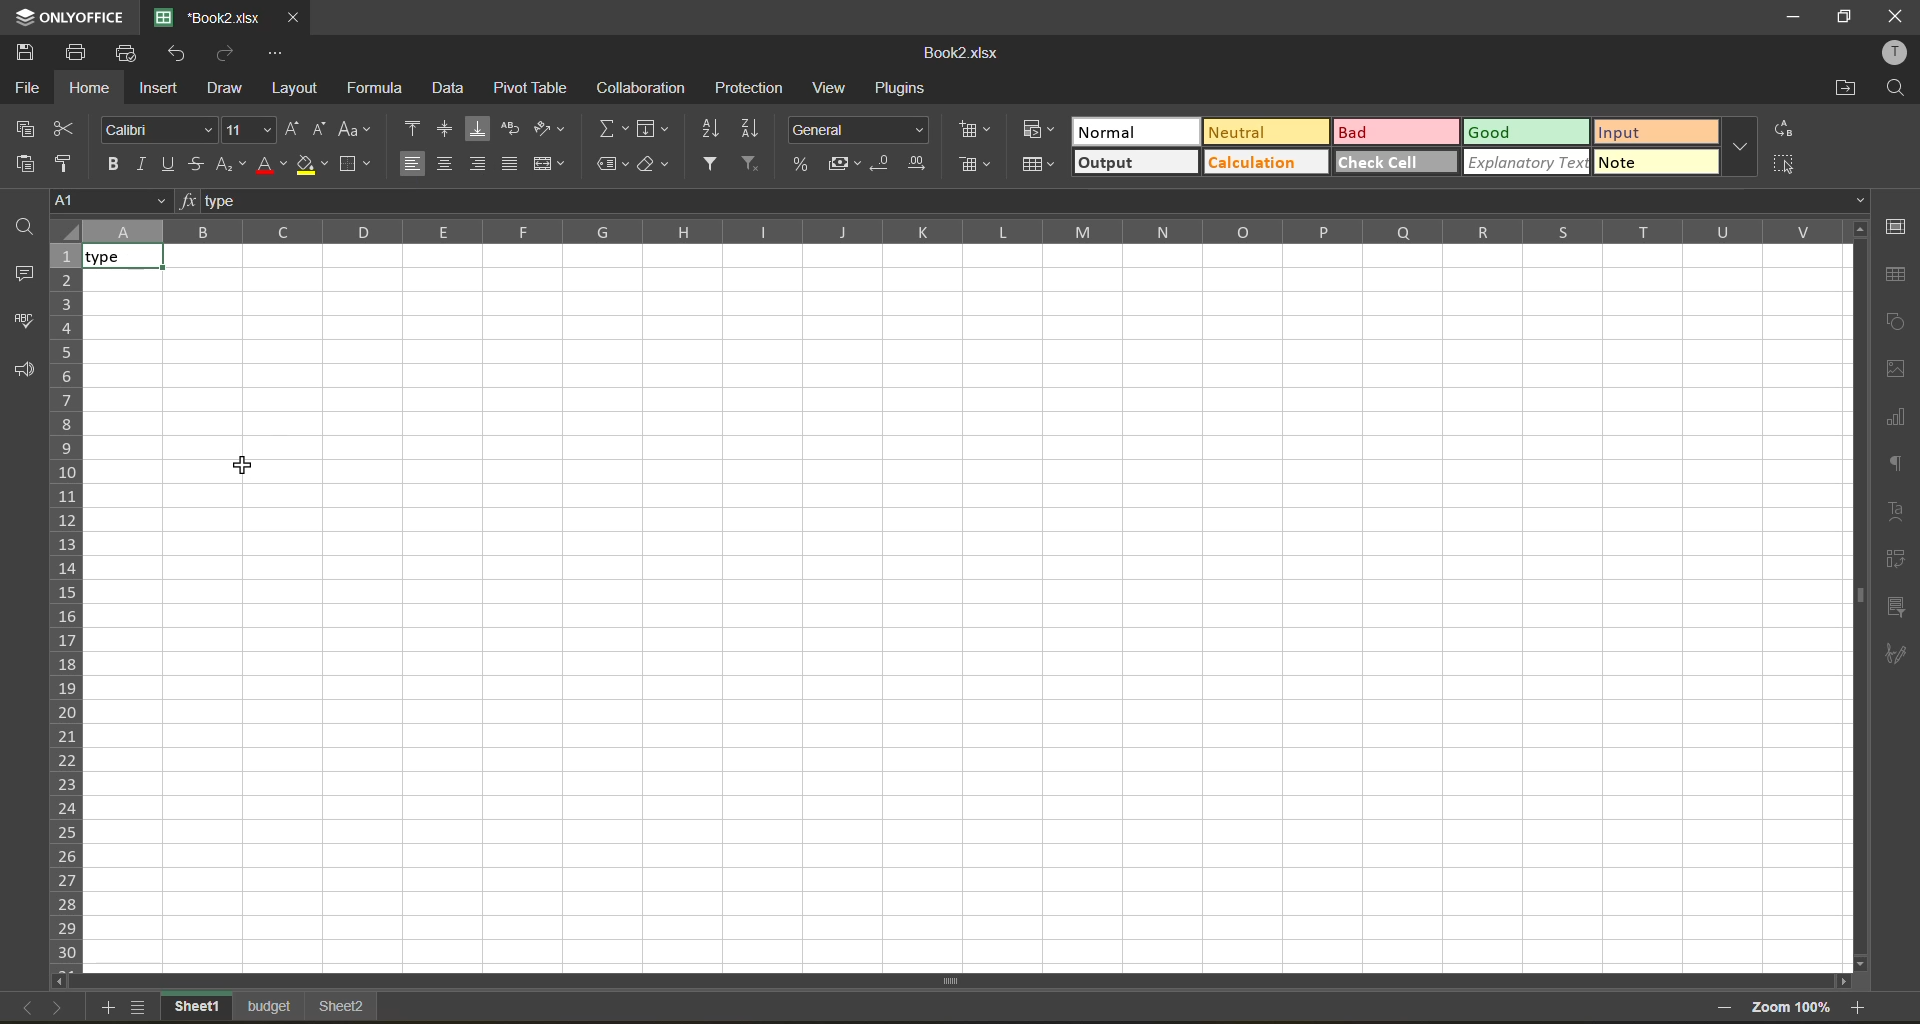 The width and height of the screenshot is (1920, 1024). Describe the element at coordinates (228, 53) in the screenshot. I see `redo` at that location.